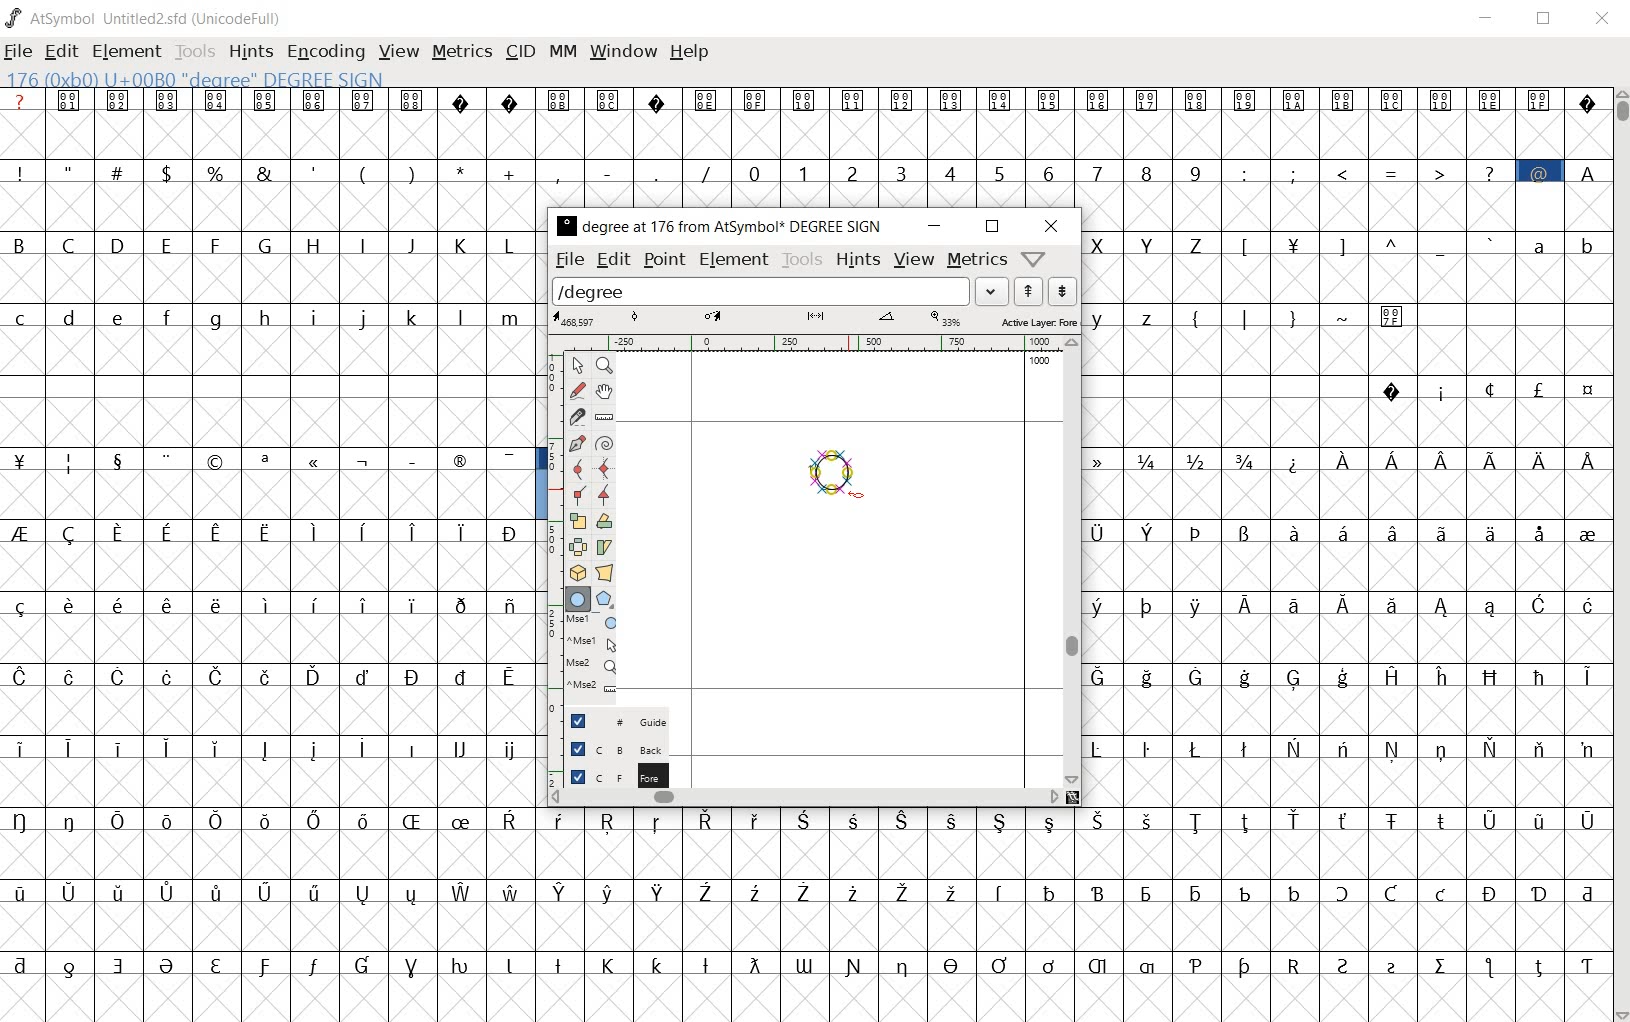 This screenshot has width=1630, height=1022. What do you see at coordinates (1442, 461) in the screenshot?
I see `Special letters` at bounding box center [1442, 461].